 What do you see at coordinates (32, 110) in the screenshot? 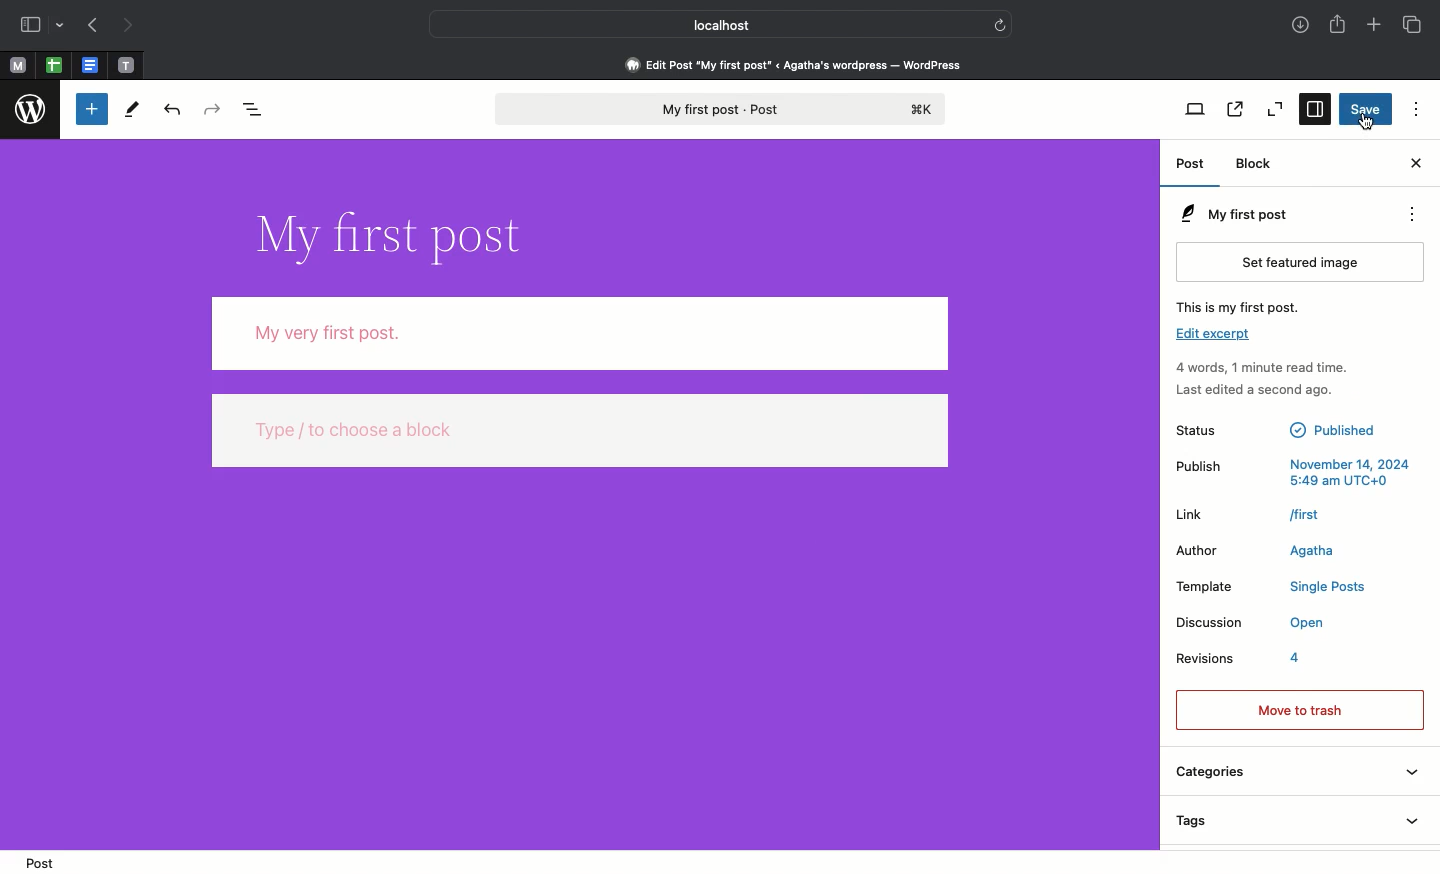
I see `wordpress logo` at bounding box center [32, 110].